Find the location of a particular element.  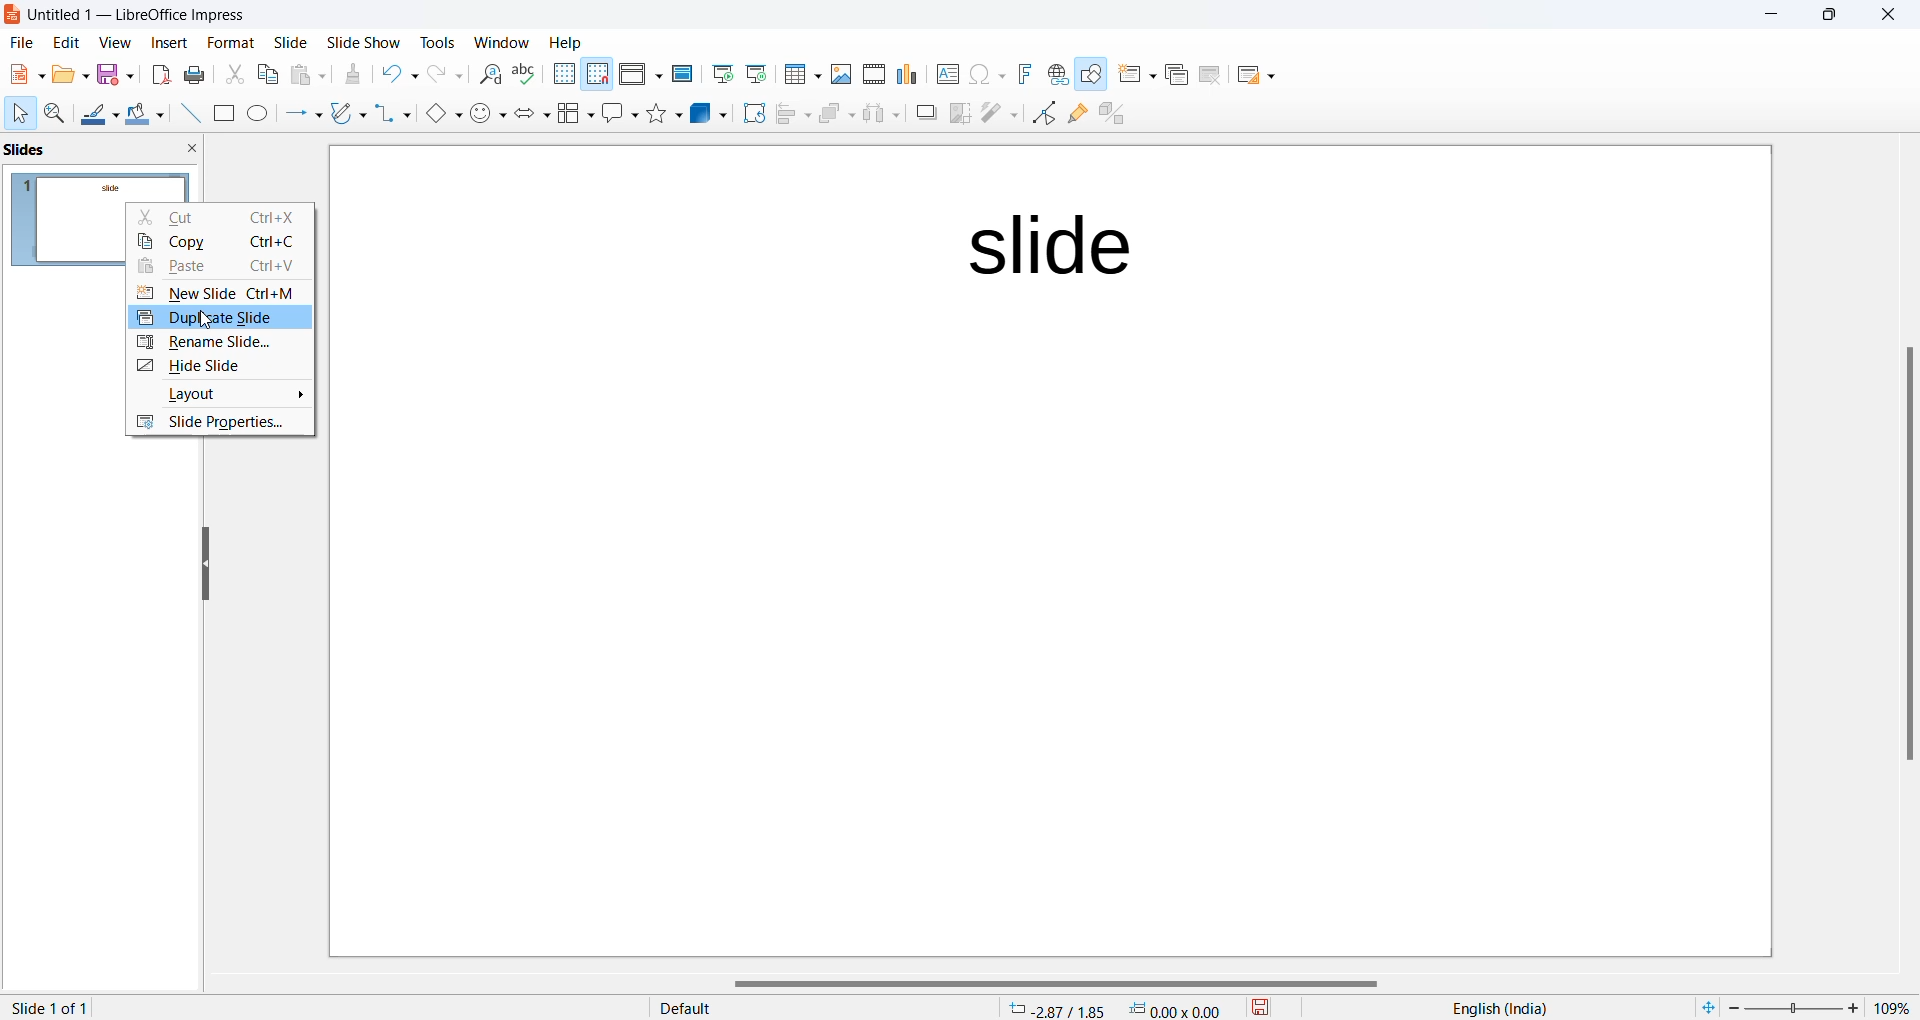

filter is located at coordinates (998, 114).